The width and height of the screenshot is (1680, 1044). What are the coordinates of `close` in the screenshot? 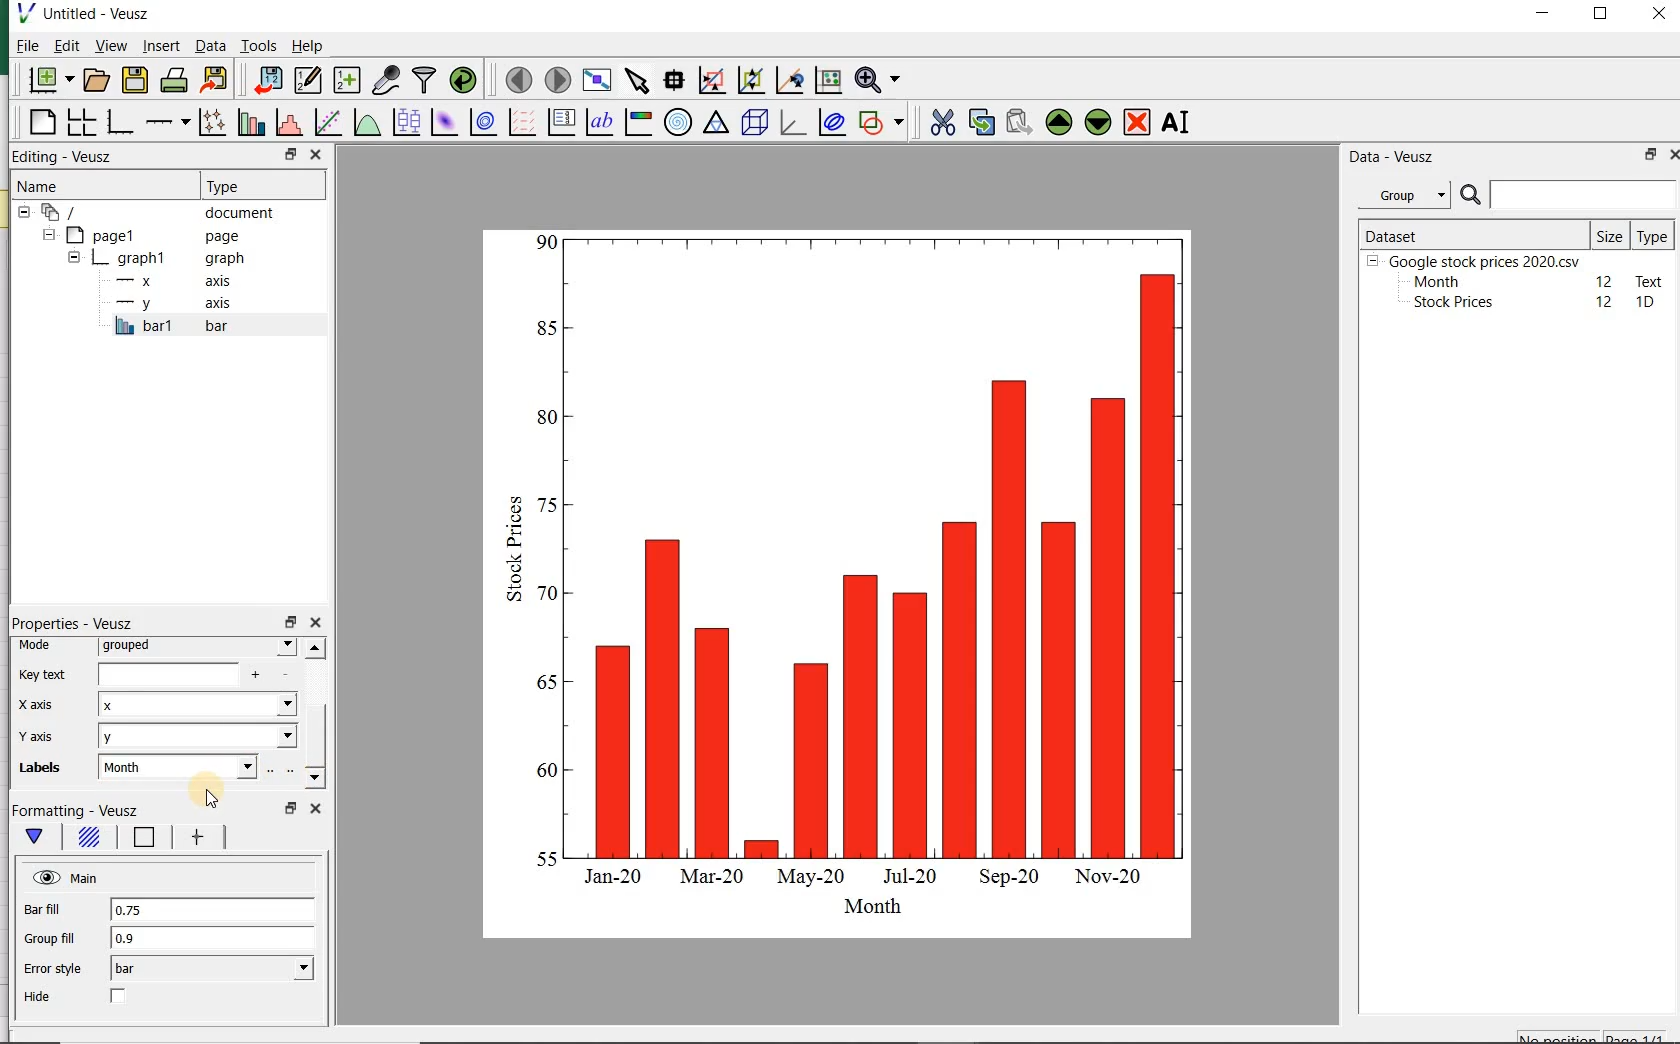 It's located at (1659, 15).